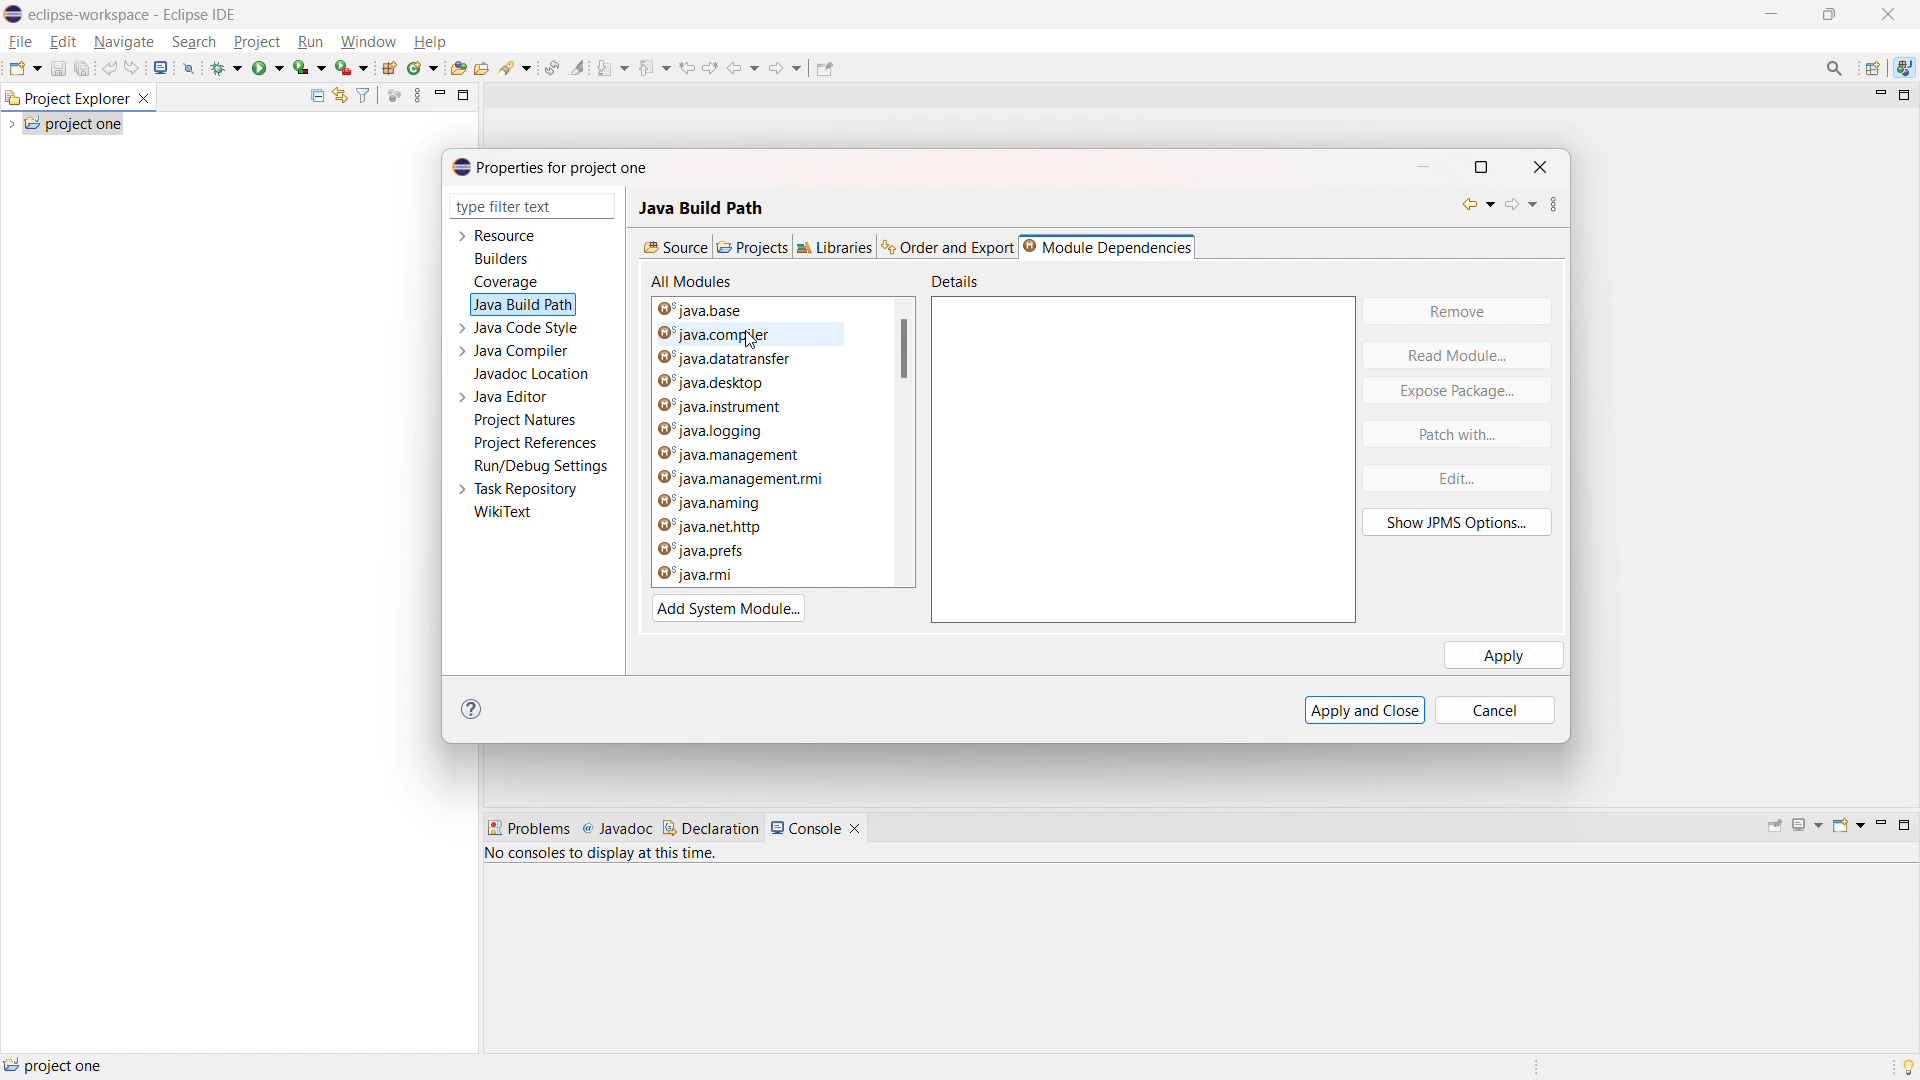 The image size is (1920, 1080). I want to click on wikitext, so click(504, 513).